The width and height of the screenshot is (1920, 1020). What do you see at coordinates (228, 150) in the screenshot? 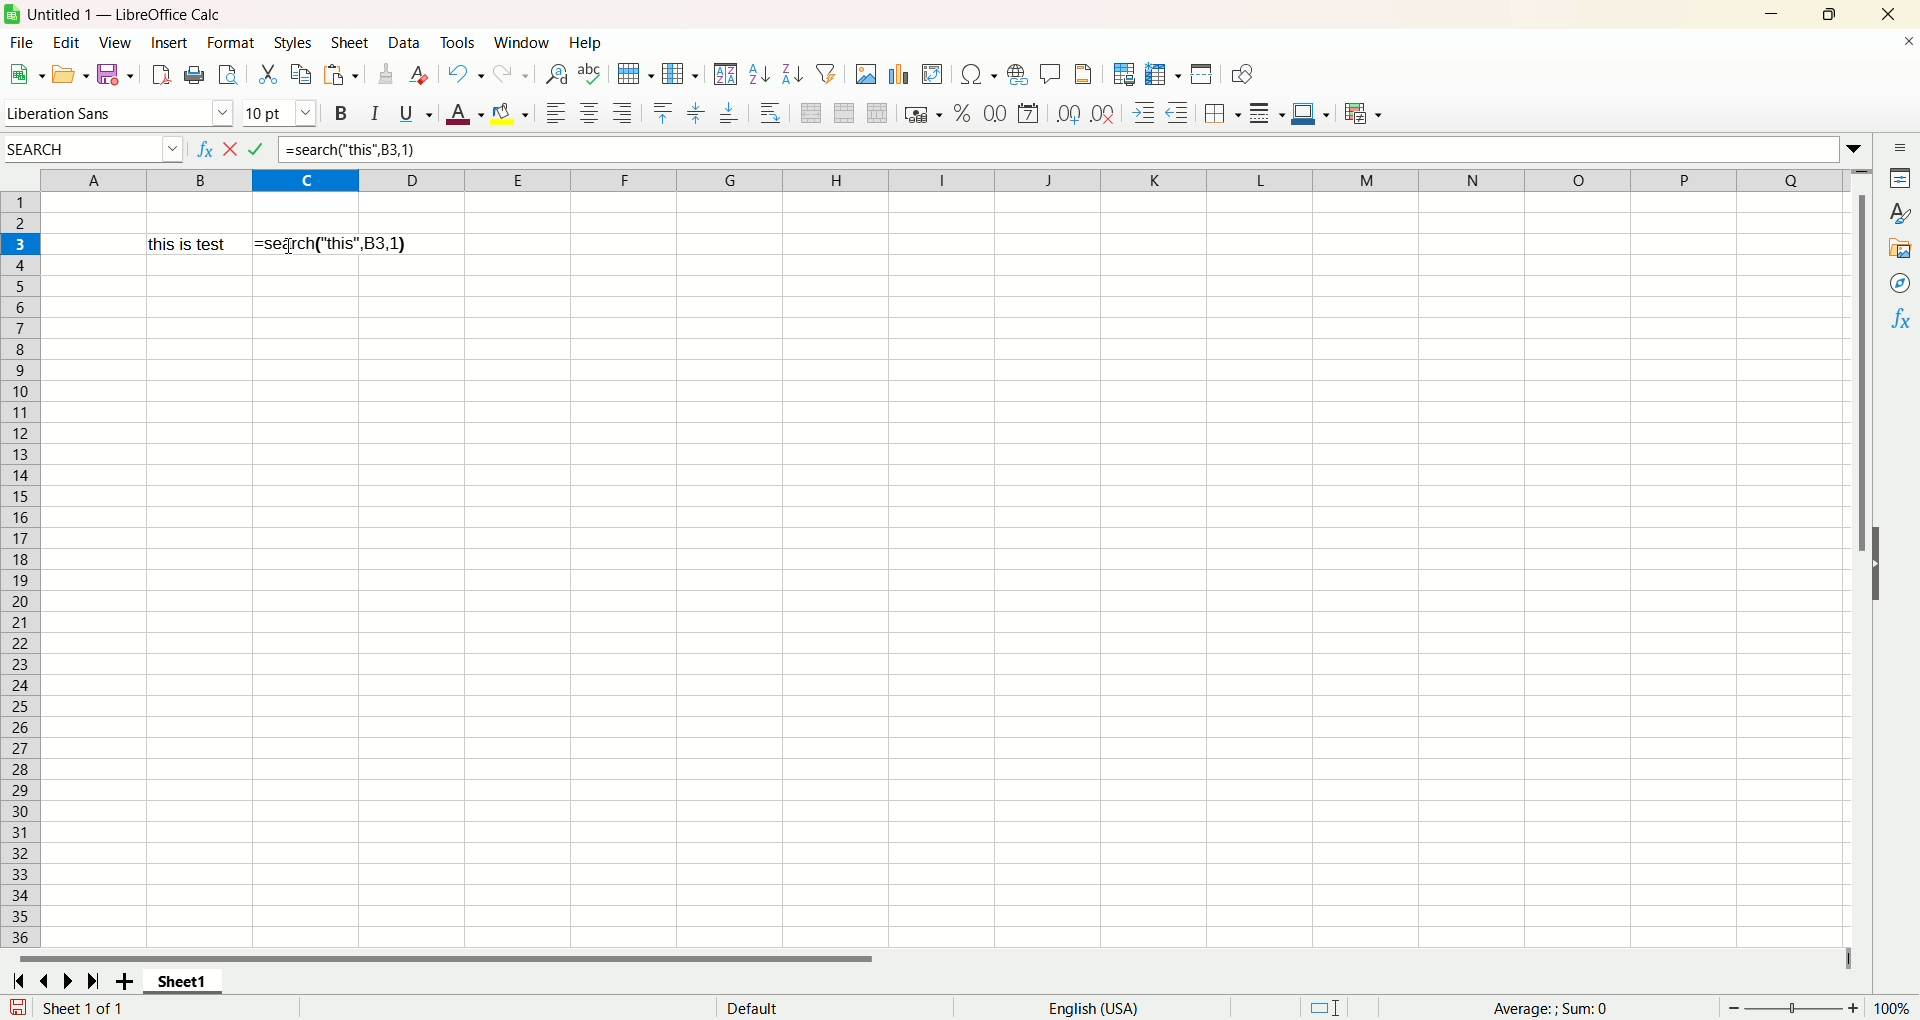
I see `cancel` at bounding box center [228, 150].